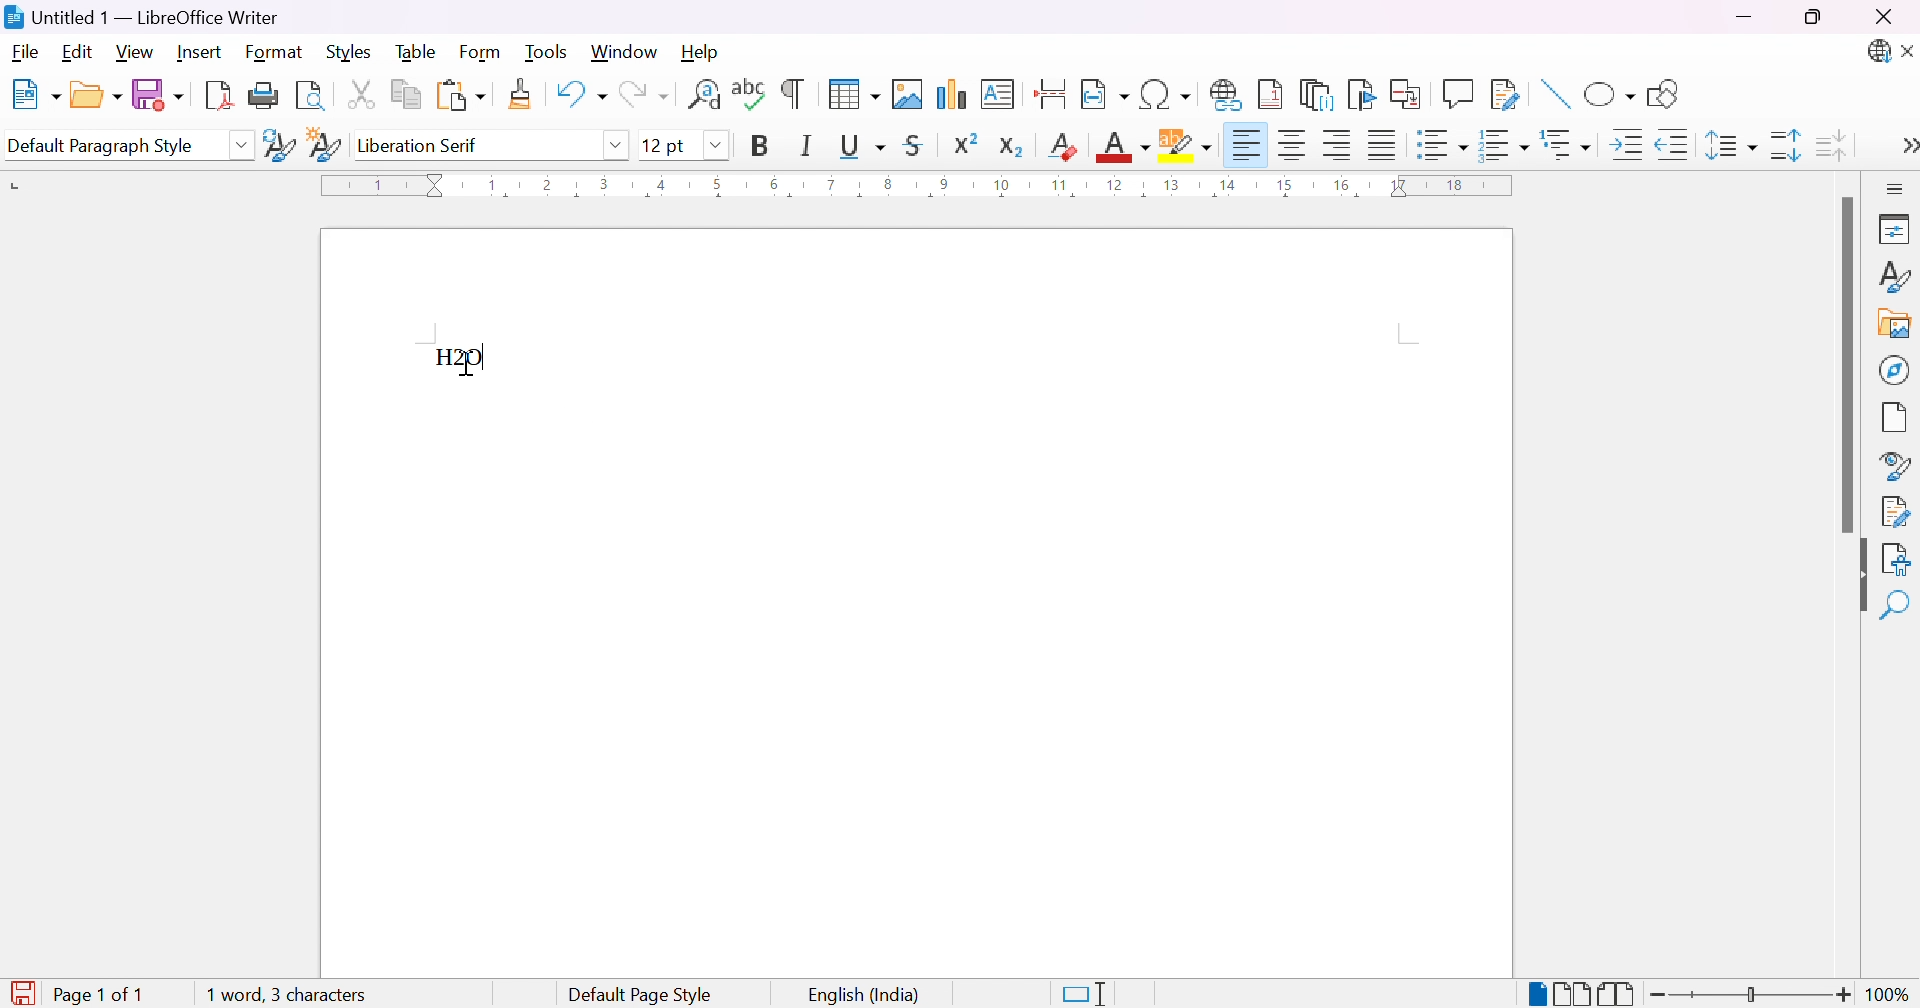 The height and width of the screenshot is (1008, 1920). What do you see at coordinates (1187, 145) in the screenshot?
I see `Character highlighting color` at bounding box center [1187, 145].